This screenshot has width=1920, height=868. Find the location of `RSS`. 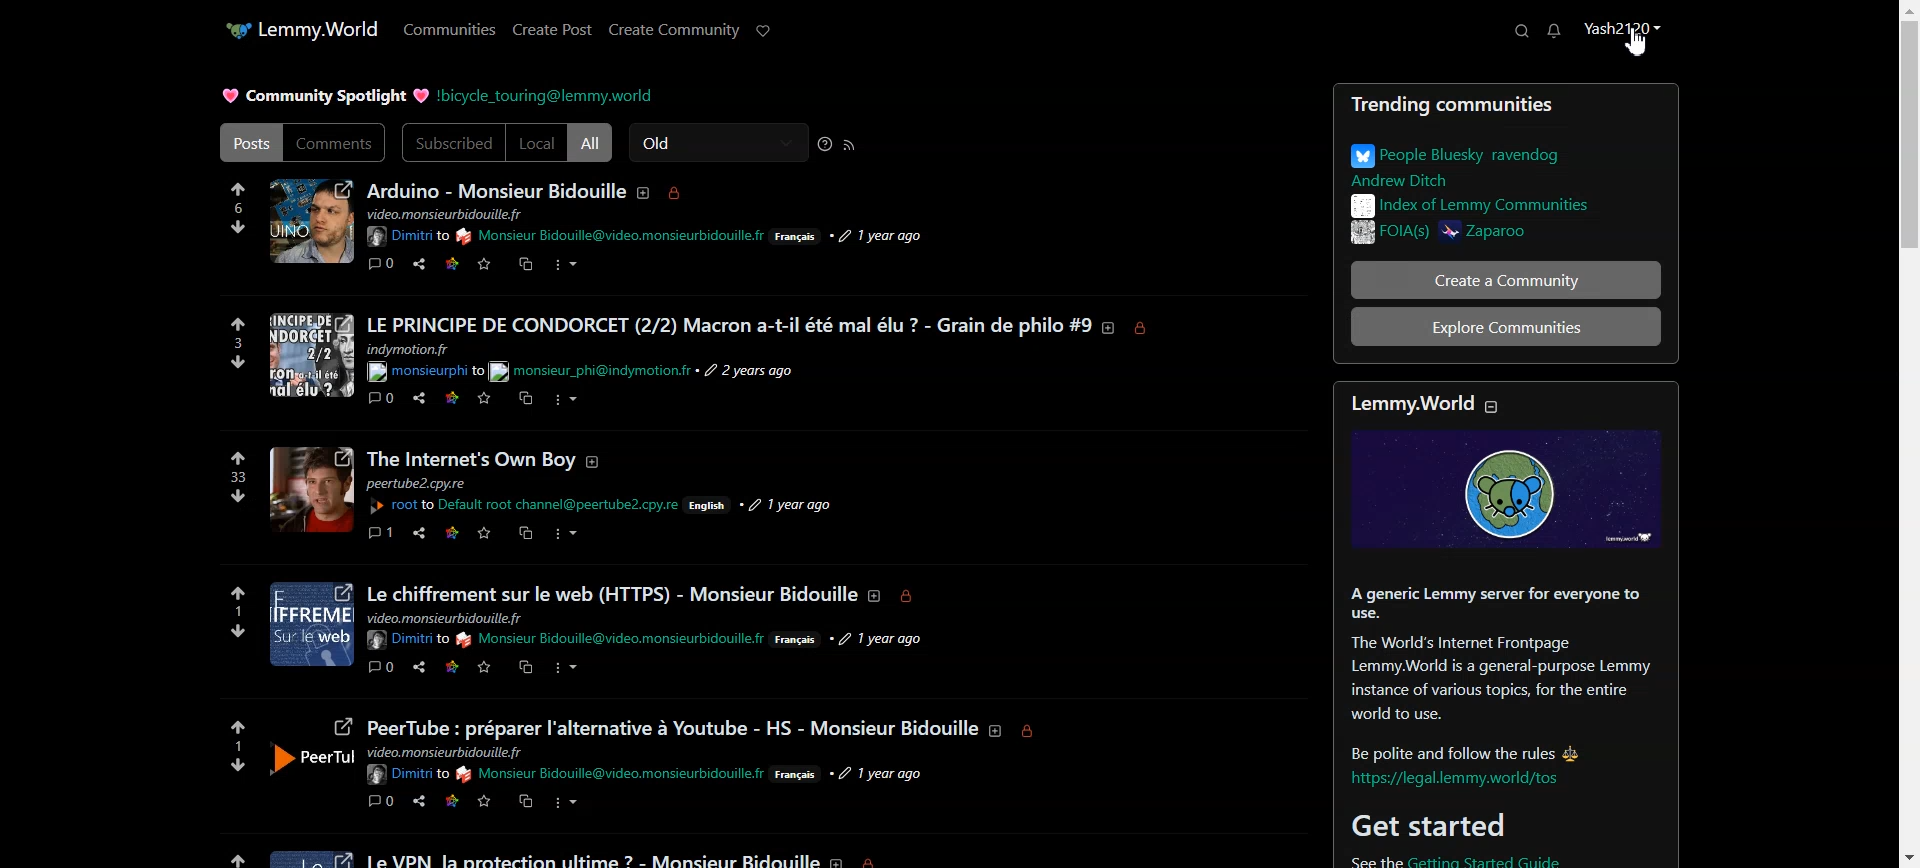

RSS is located at coordinates (850, 144).